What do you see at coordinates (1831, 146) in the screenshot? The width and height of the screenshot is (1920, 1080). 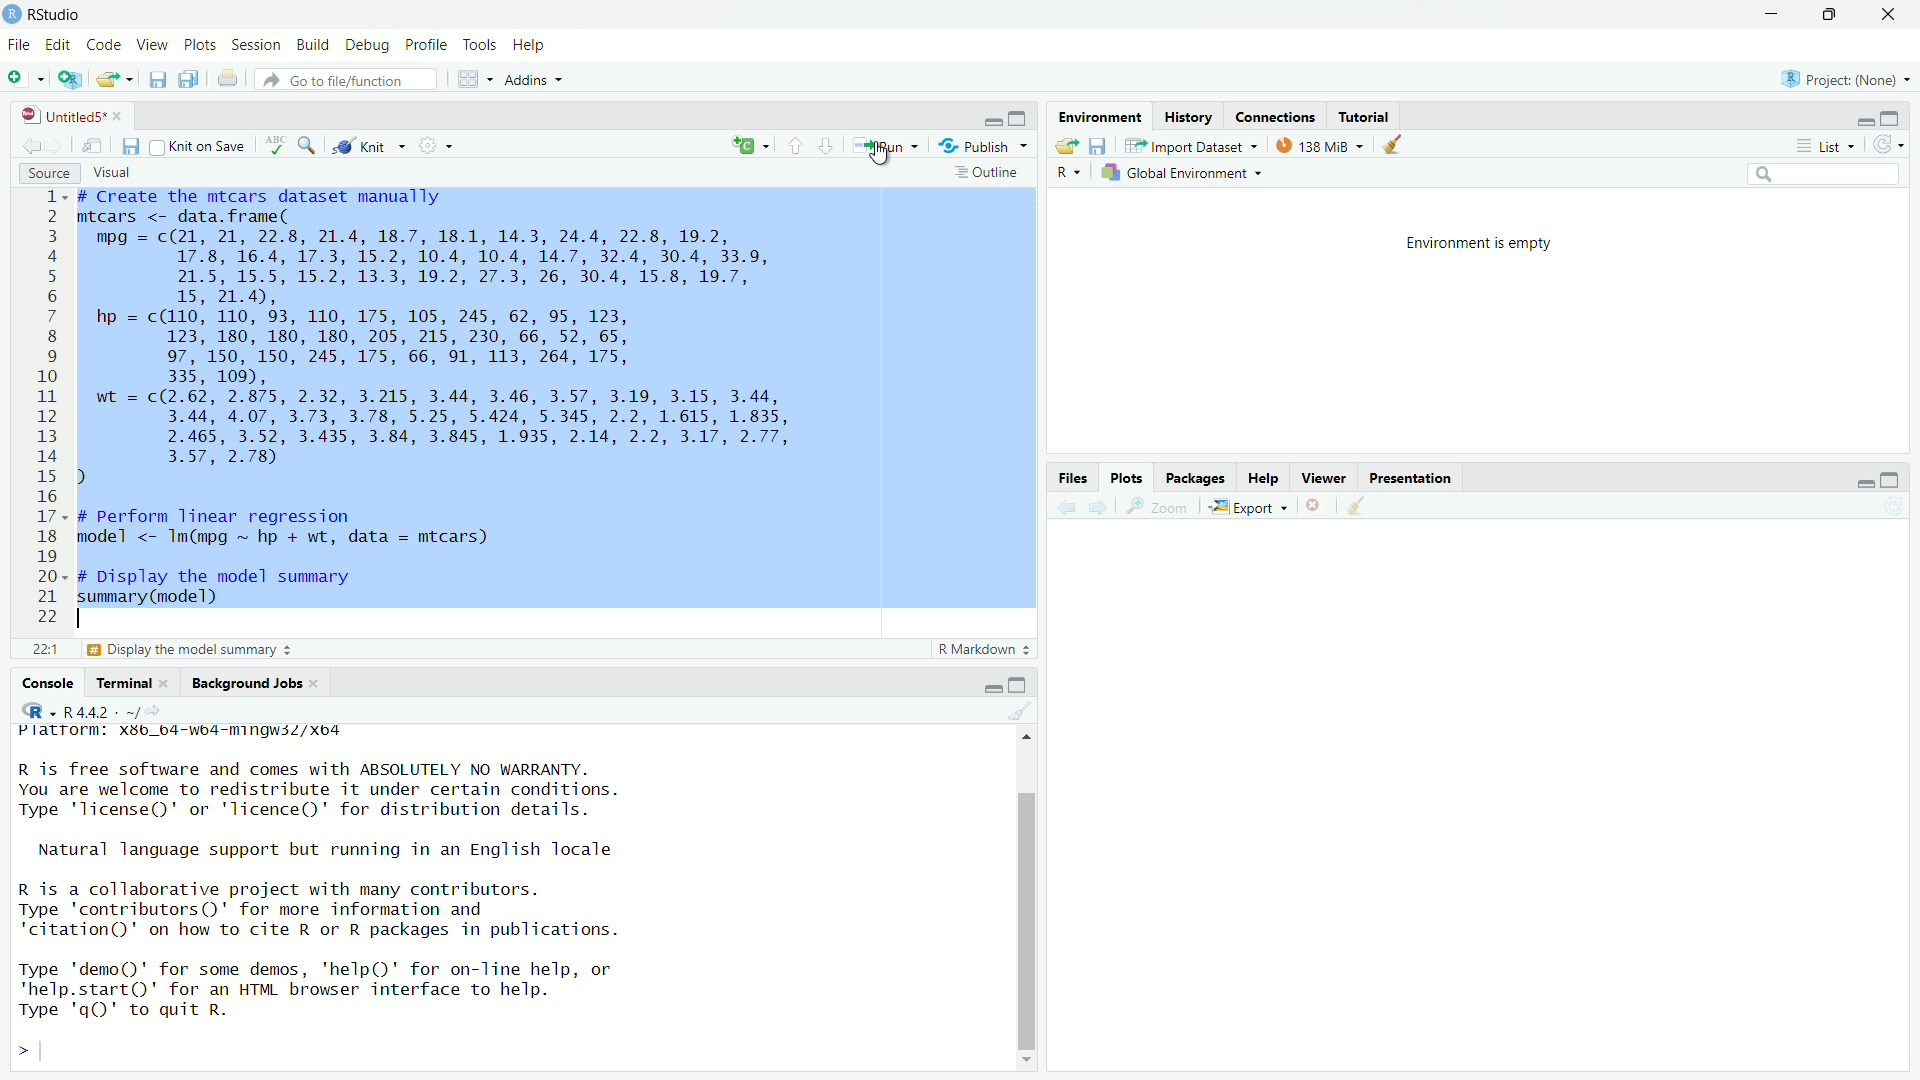 I see `list` at bounding box center [1831, 146].